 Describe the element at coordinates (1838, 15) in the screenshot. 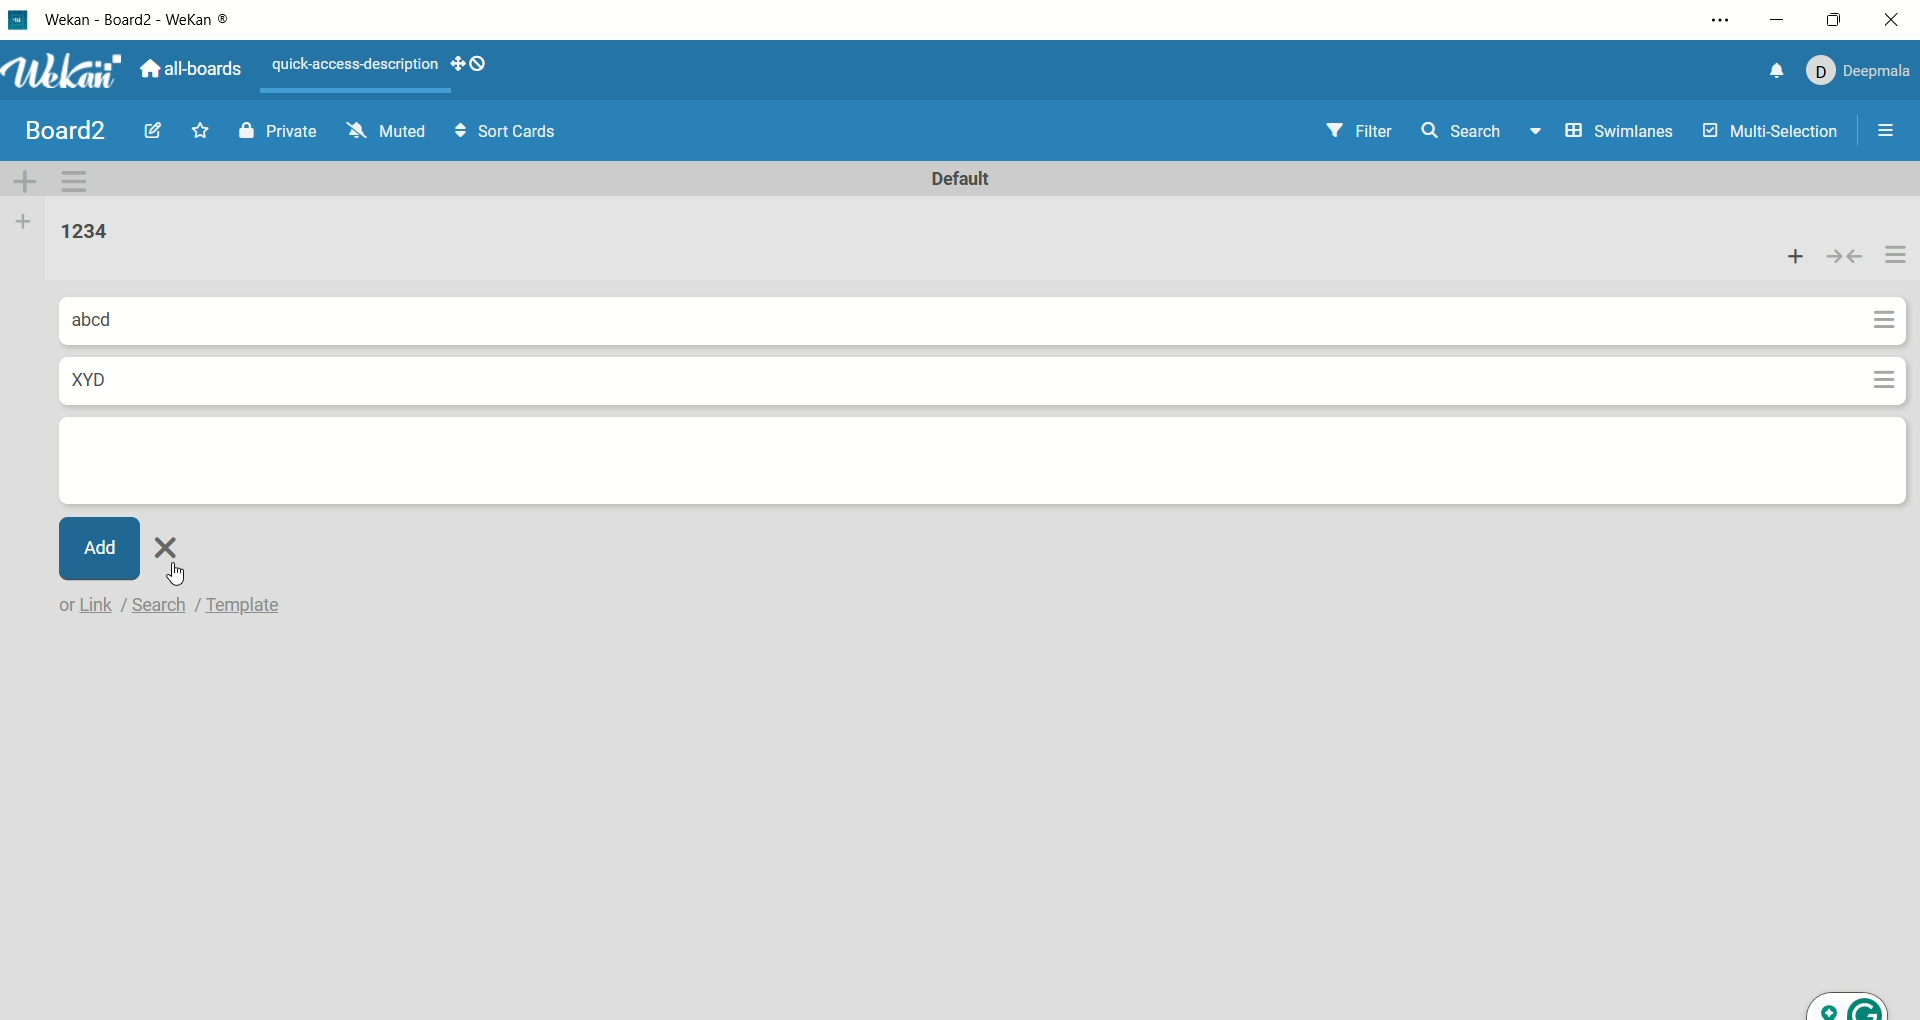

I see `maximize` at that location.